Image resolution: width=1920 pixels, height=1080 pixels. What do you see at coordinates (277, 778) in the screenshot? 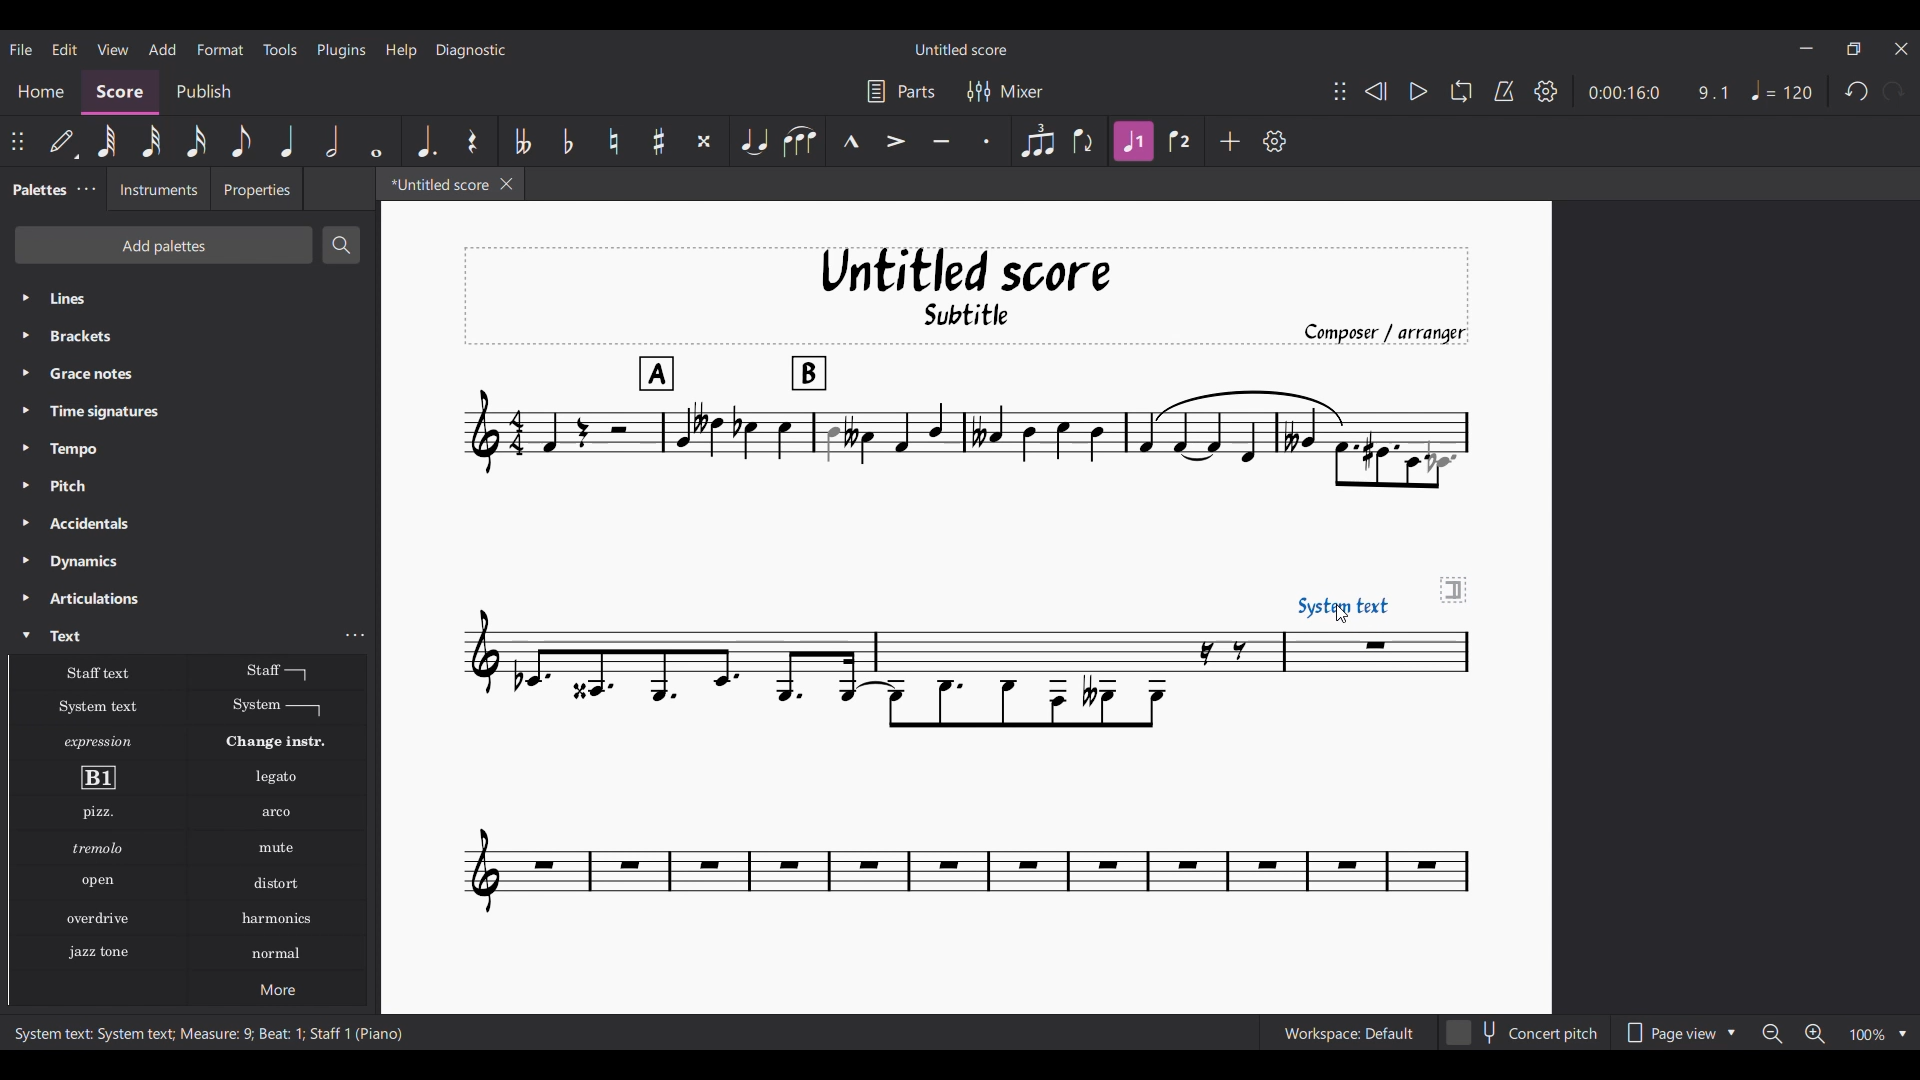
I see `Legato` at bounding box center [277, 778].